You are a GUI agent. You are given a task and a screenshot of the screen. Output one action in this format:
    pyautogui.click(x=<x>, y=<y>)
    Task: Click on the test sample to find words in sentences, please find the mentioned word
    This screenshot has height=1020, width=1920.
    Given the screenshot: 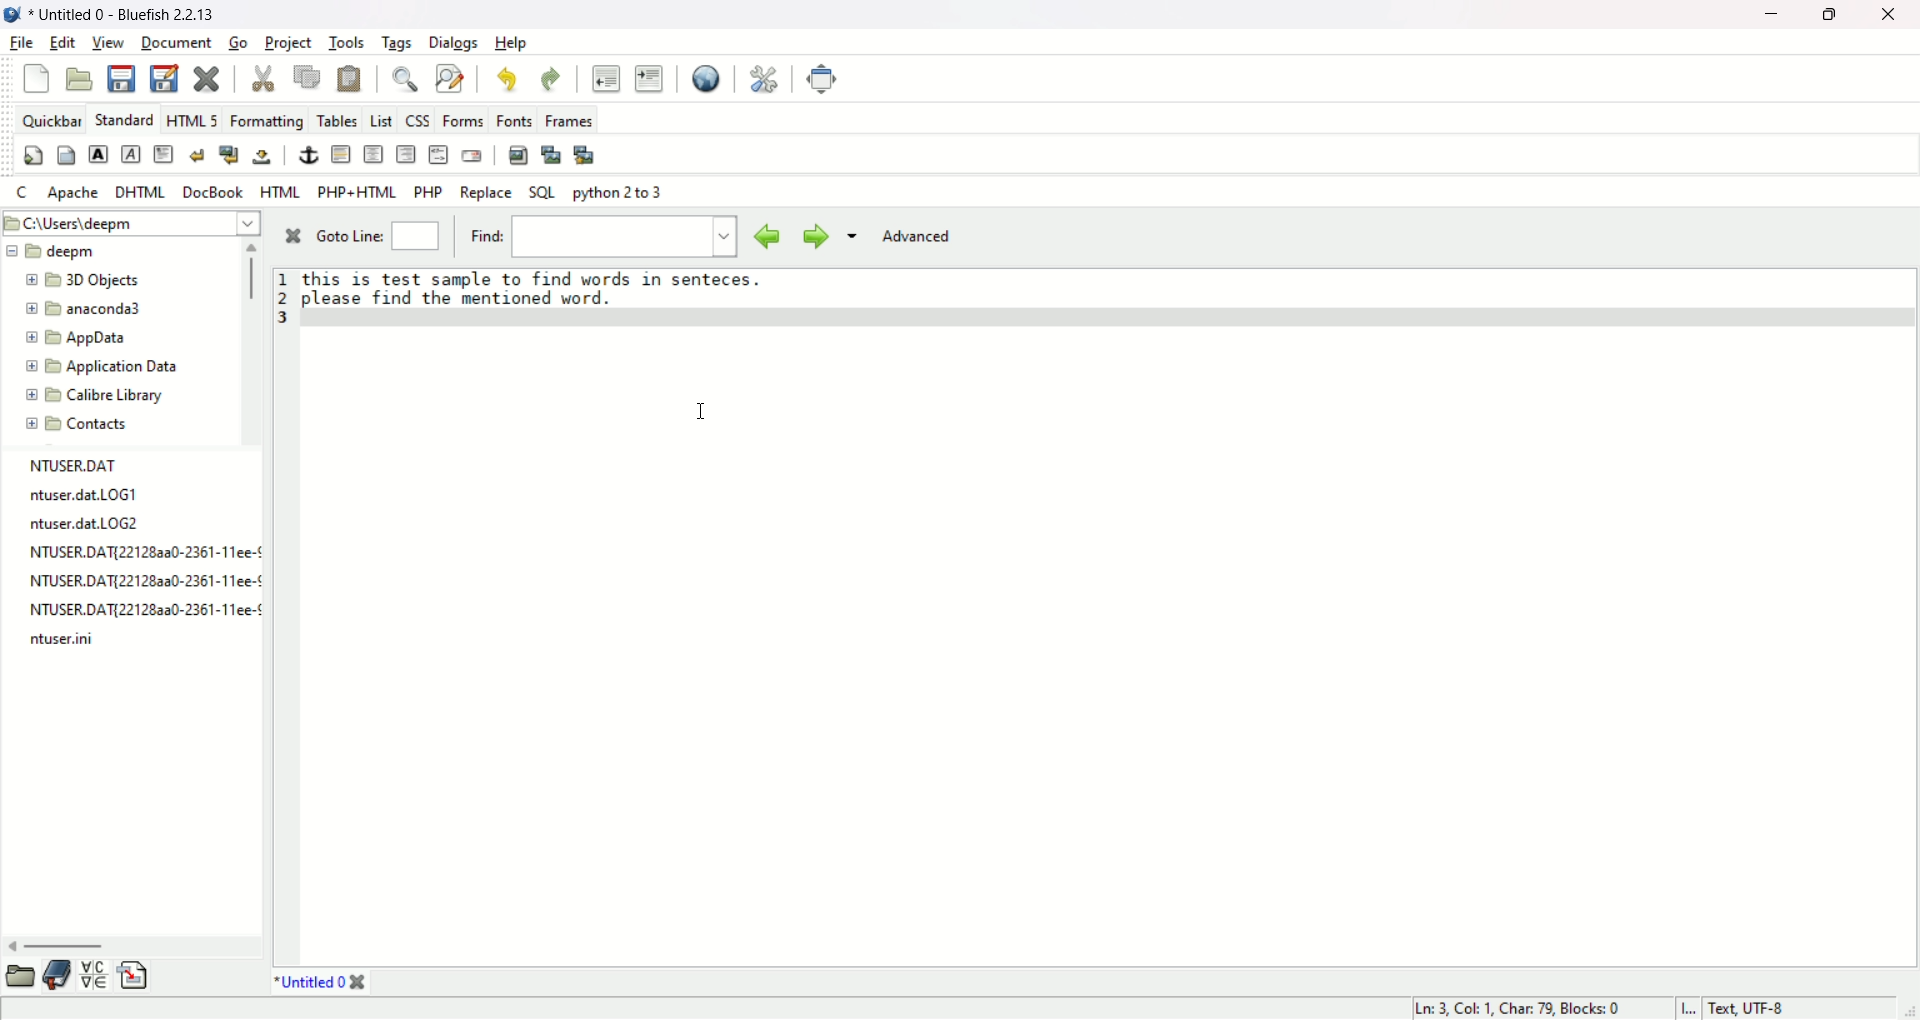 What is the action you would take?
    pyautogui.click(x=533, y=289)
    